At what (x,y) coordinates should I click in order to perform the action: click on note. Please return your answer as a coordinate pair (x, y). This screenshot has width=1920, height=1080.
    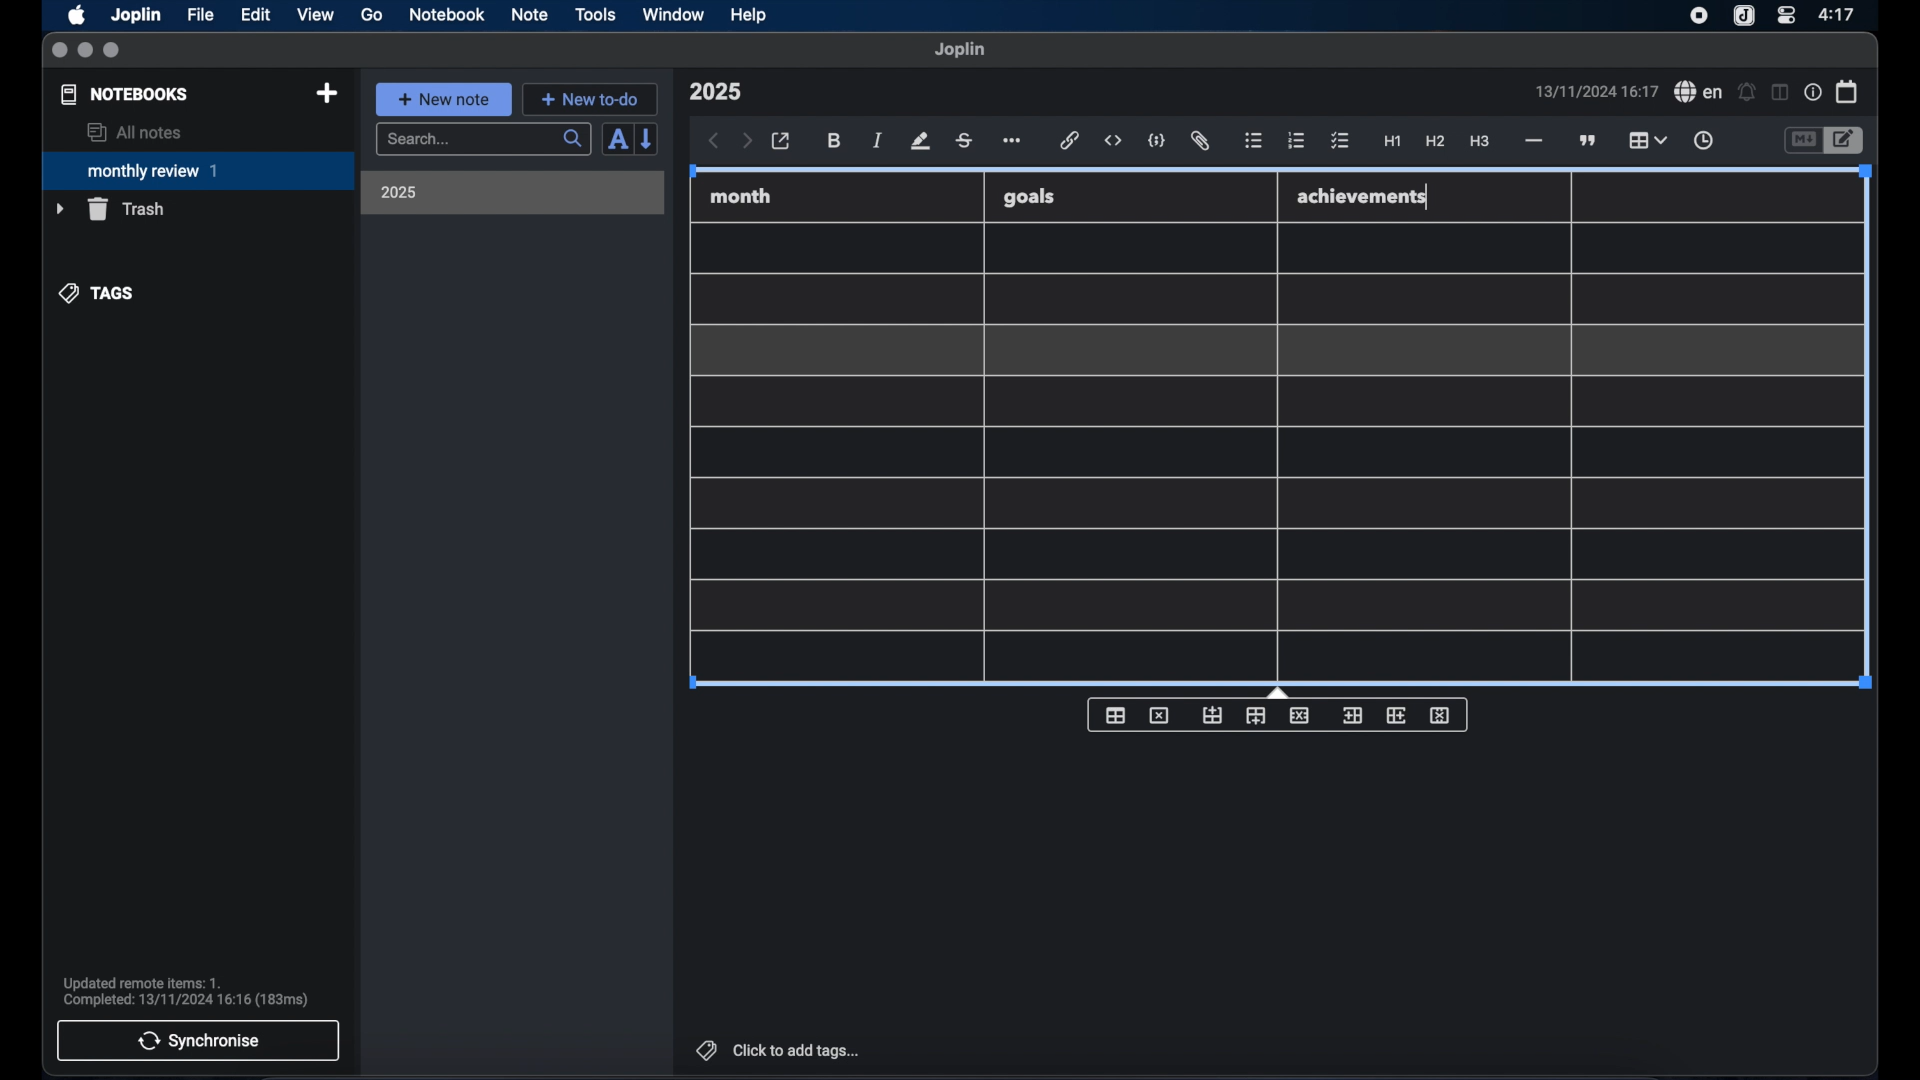
    Looking at the image, I should click on (530, 14).